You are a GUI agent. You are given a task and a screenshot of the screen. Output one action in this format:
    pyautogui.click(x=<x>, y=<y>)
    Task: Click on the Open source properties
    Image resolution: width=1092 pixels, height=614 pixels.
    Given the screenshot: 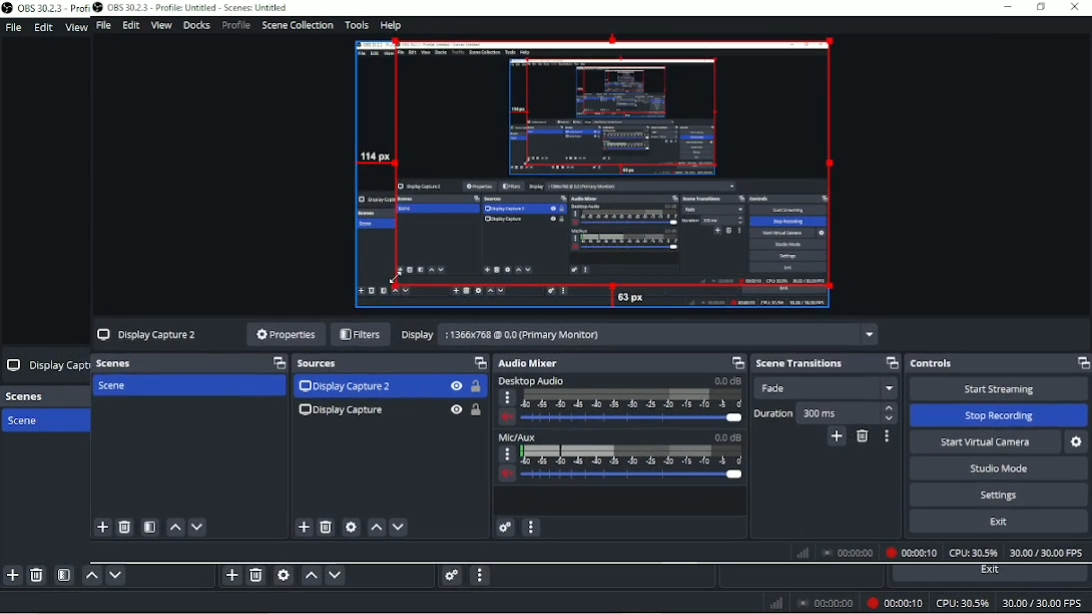 What is the action you would take?
    pyautogui.click(x=283, y=576)
    